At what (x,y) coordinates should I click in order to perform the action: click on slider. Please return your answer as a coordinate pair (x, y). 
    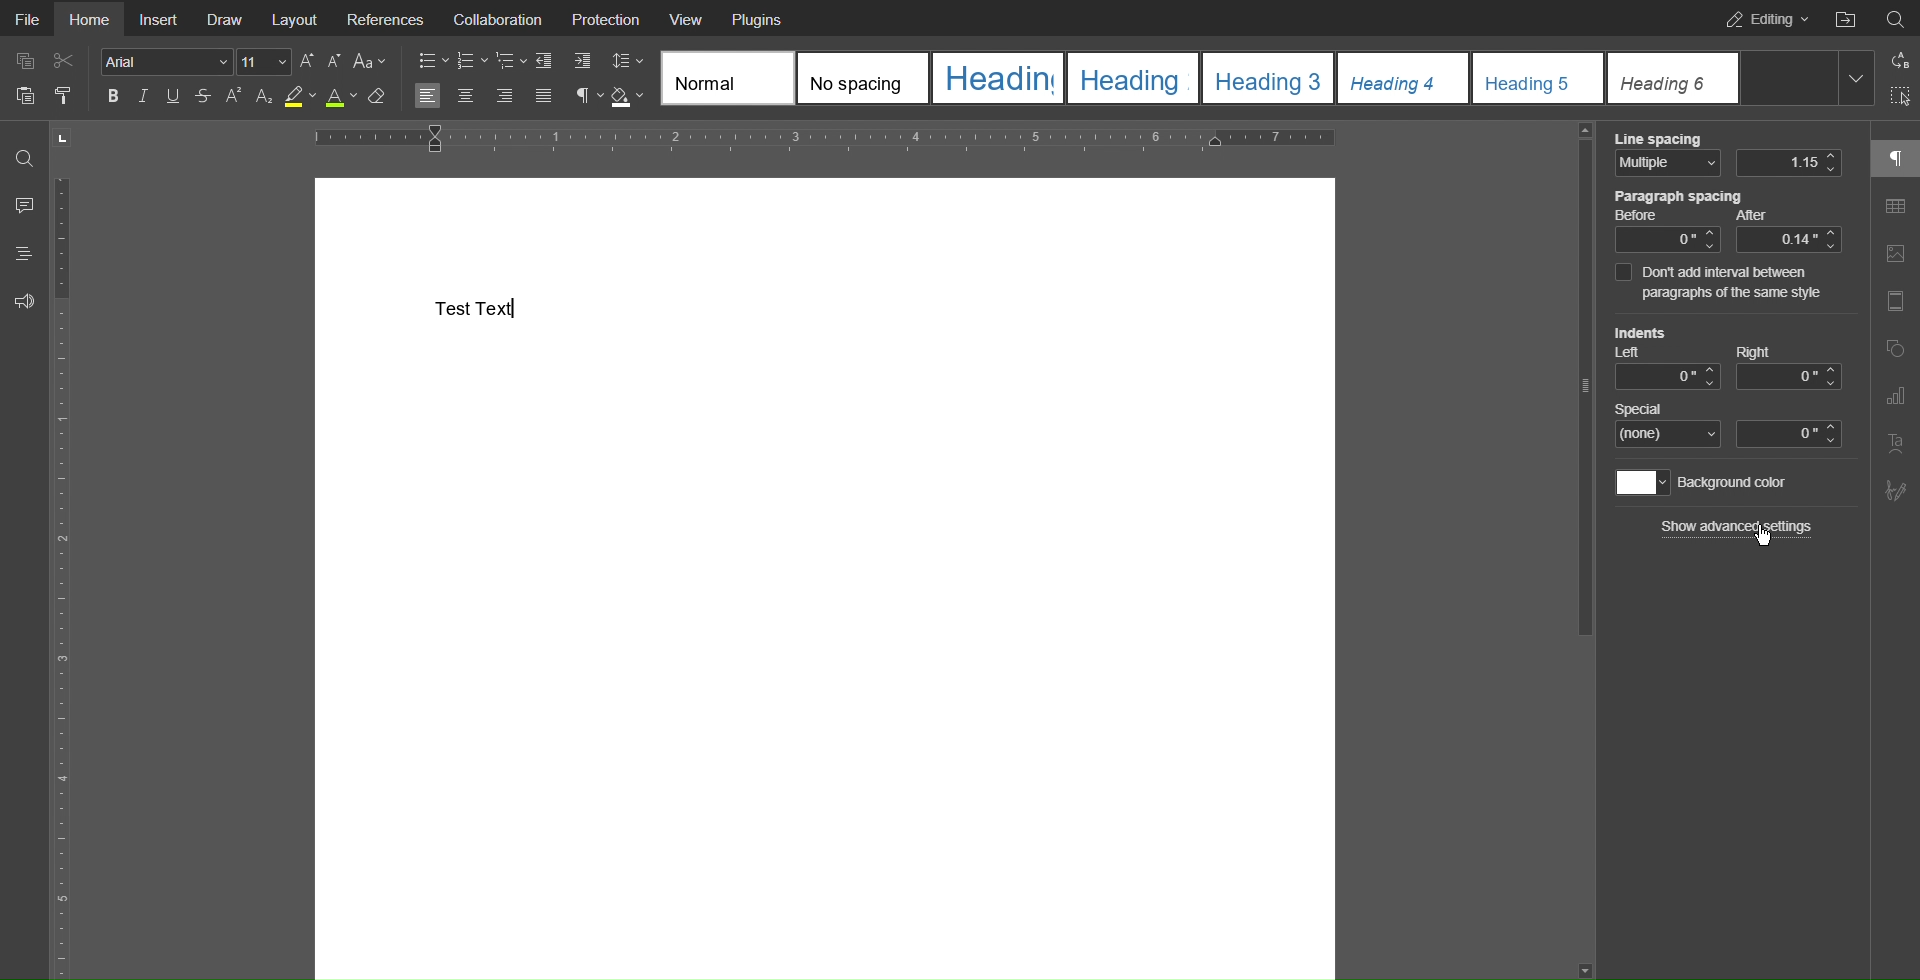
    Looking at the image, I should click on (1585, 392).